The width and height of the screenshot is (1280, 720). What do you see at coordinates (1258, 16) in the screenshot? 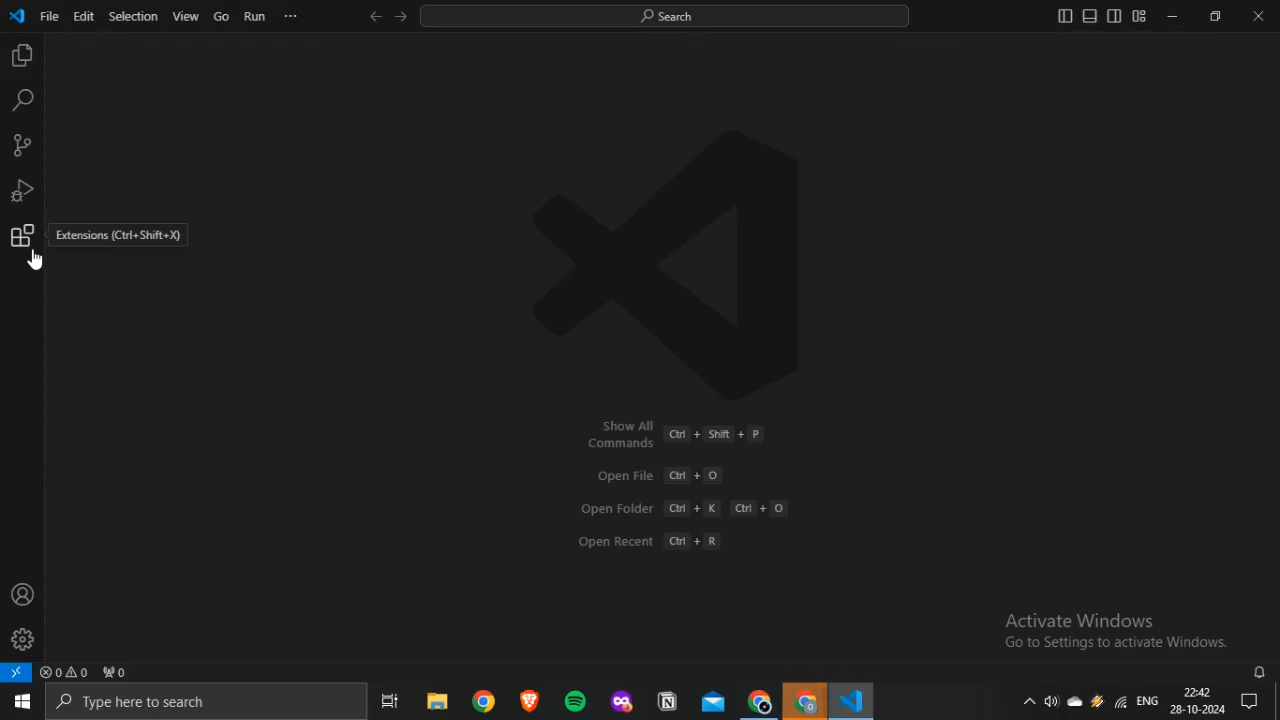
I see `close` at bounding box center [1258, 16].